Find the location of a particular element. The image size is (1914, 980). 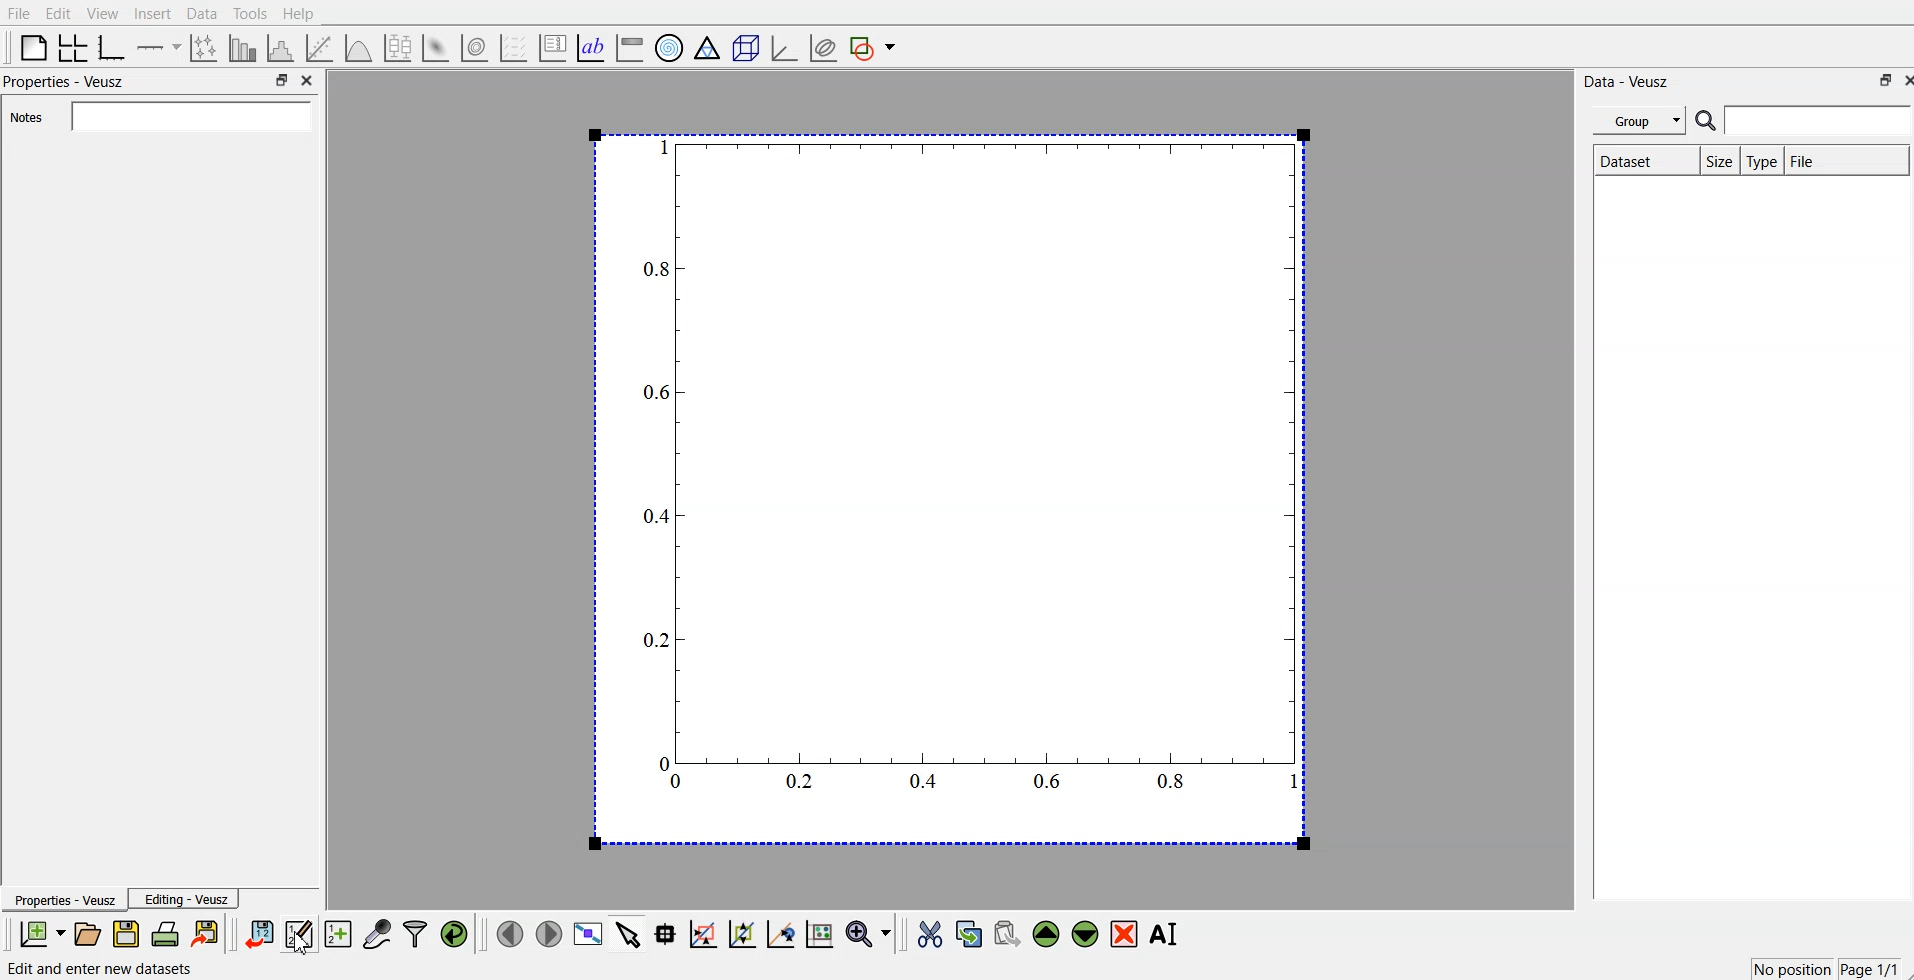

lines and error bars is located at coordinates (206, 47).